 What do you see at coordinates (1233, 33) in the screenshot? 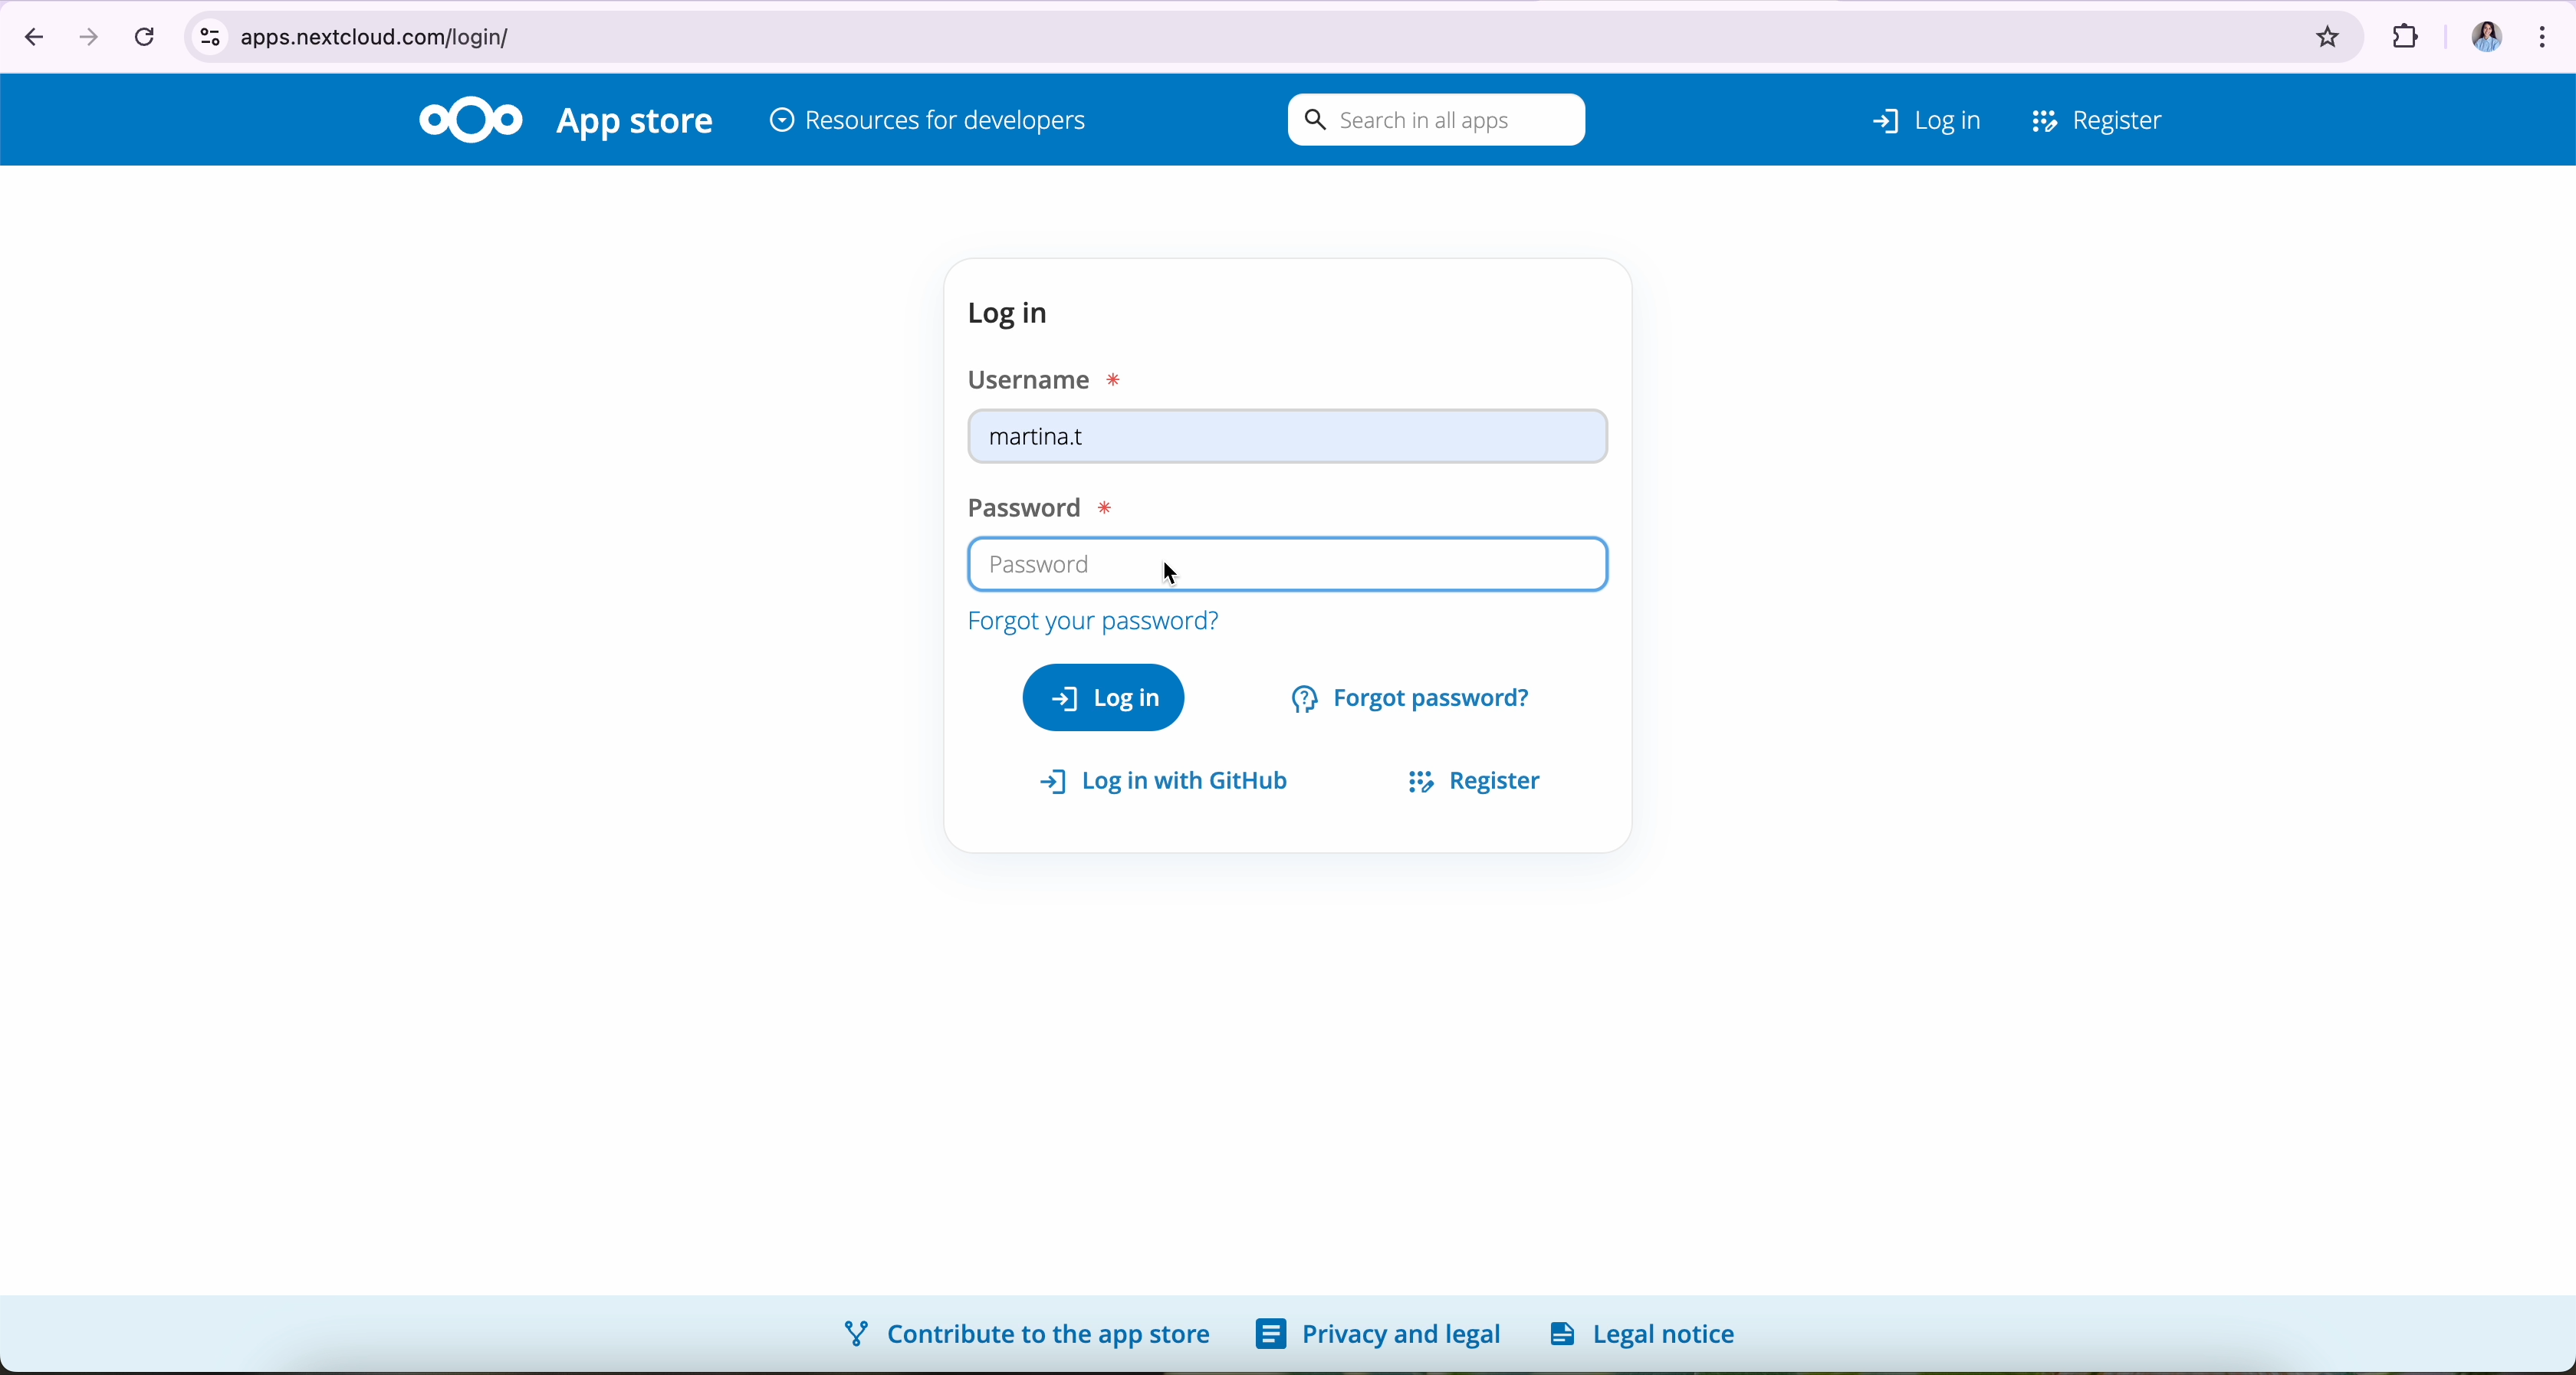
I see `apps.nextcloud.com` at bounding box center [1233, 33].